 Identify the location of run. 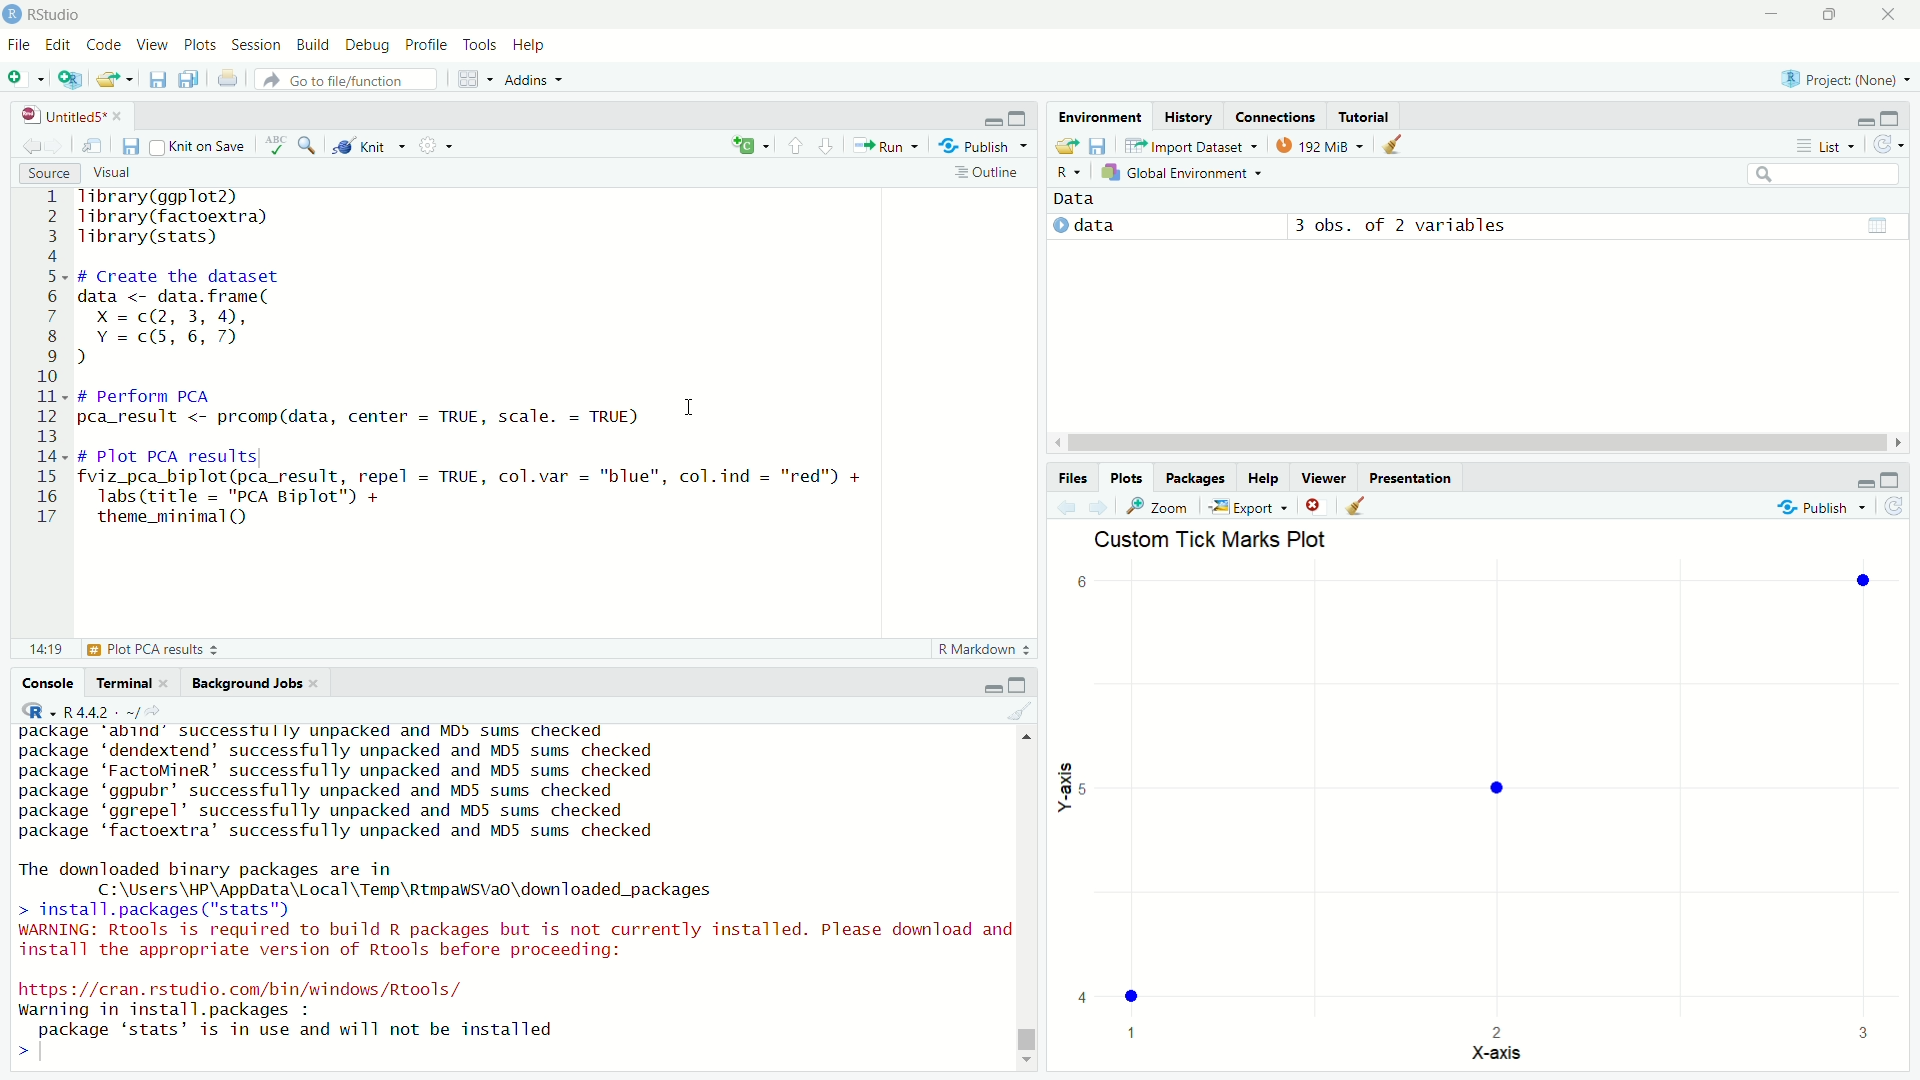
(884, 145).